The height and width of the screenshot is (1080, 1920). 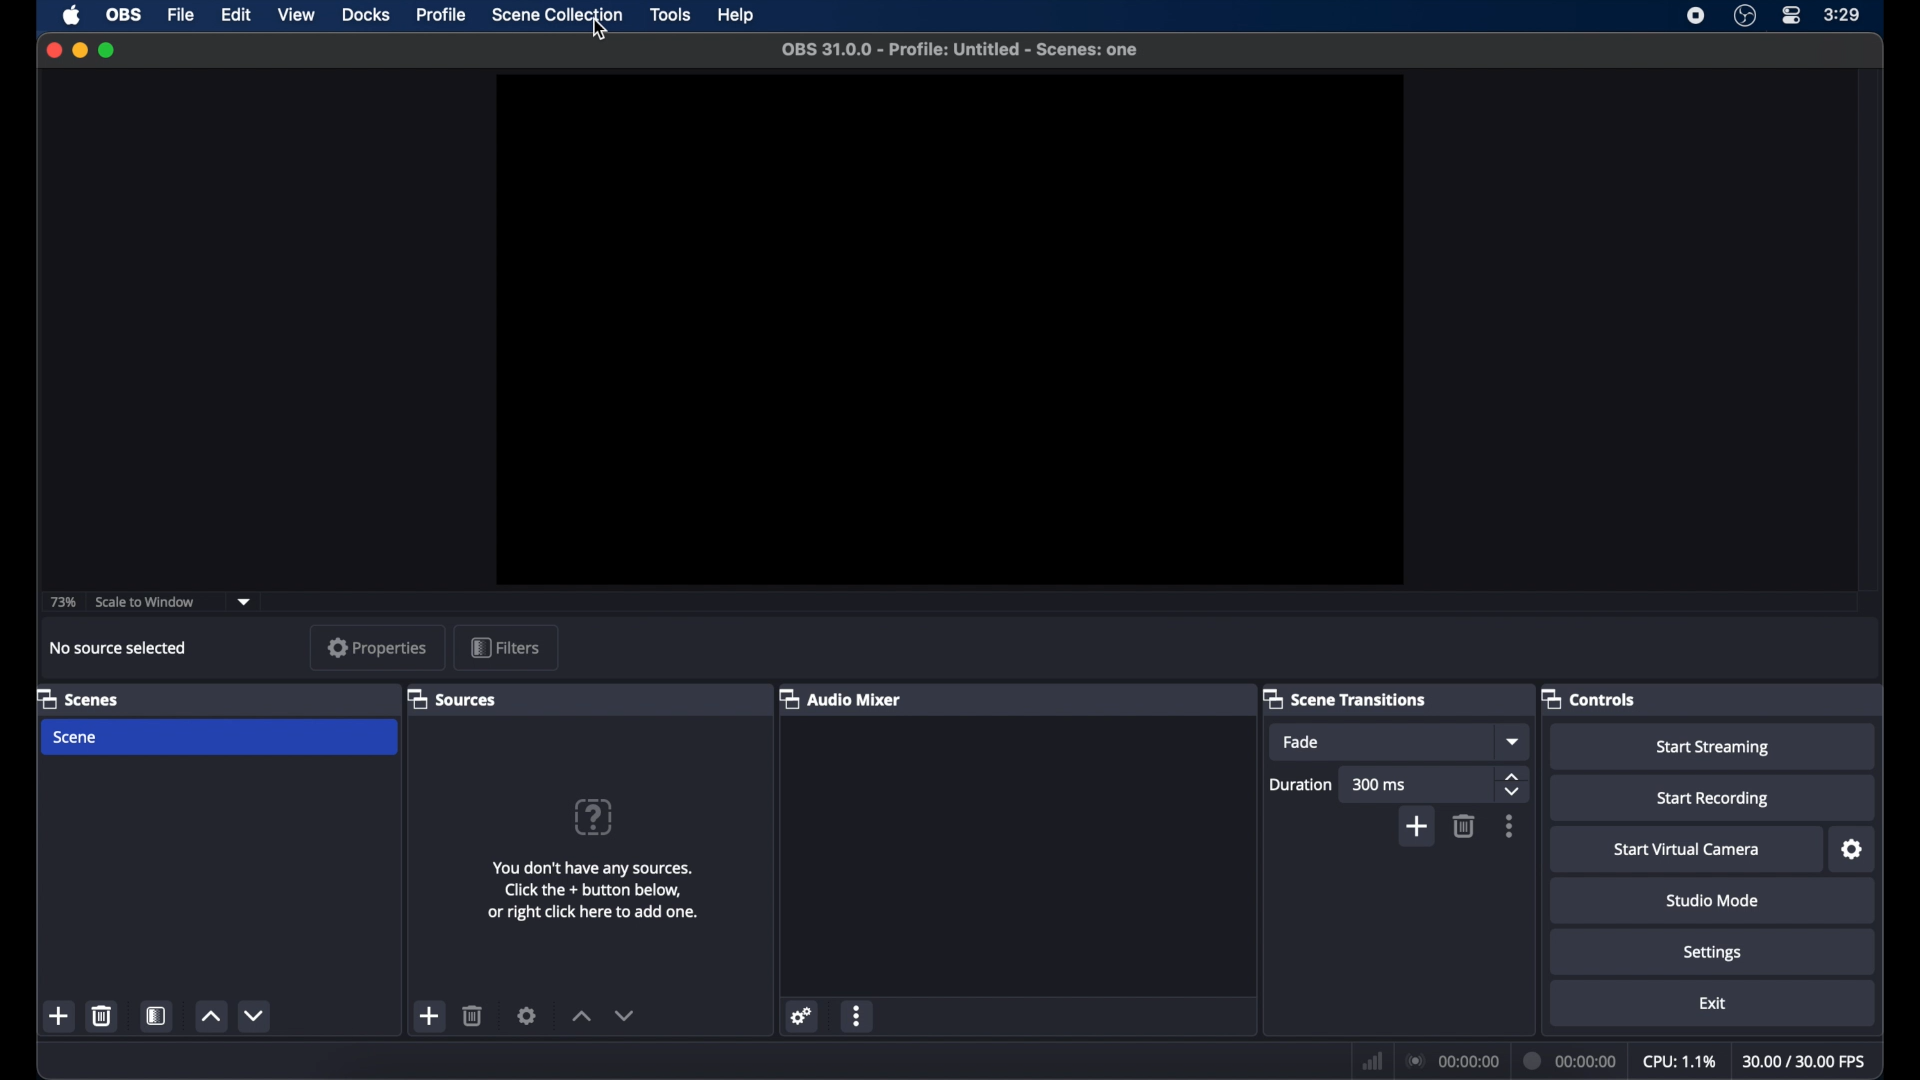 What do you see at coordinates (596, 31) in the screenshot?
I see `Cursor` at bounding box center [596, 31].